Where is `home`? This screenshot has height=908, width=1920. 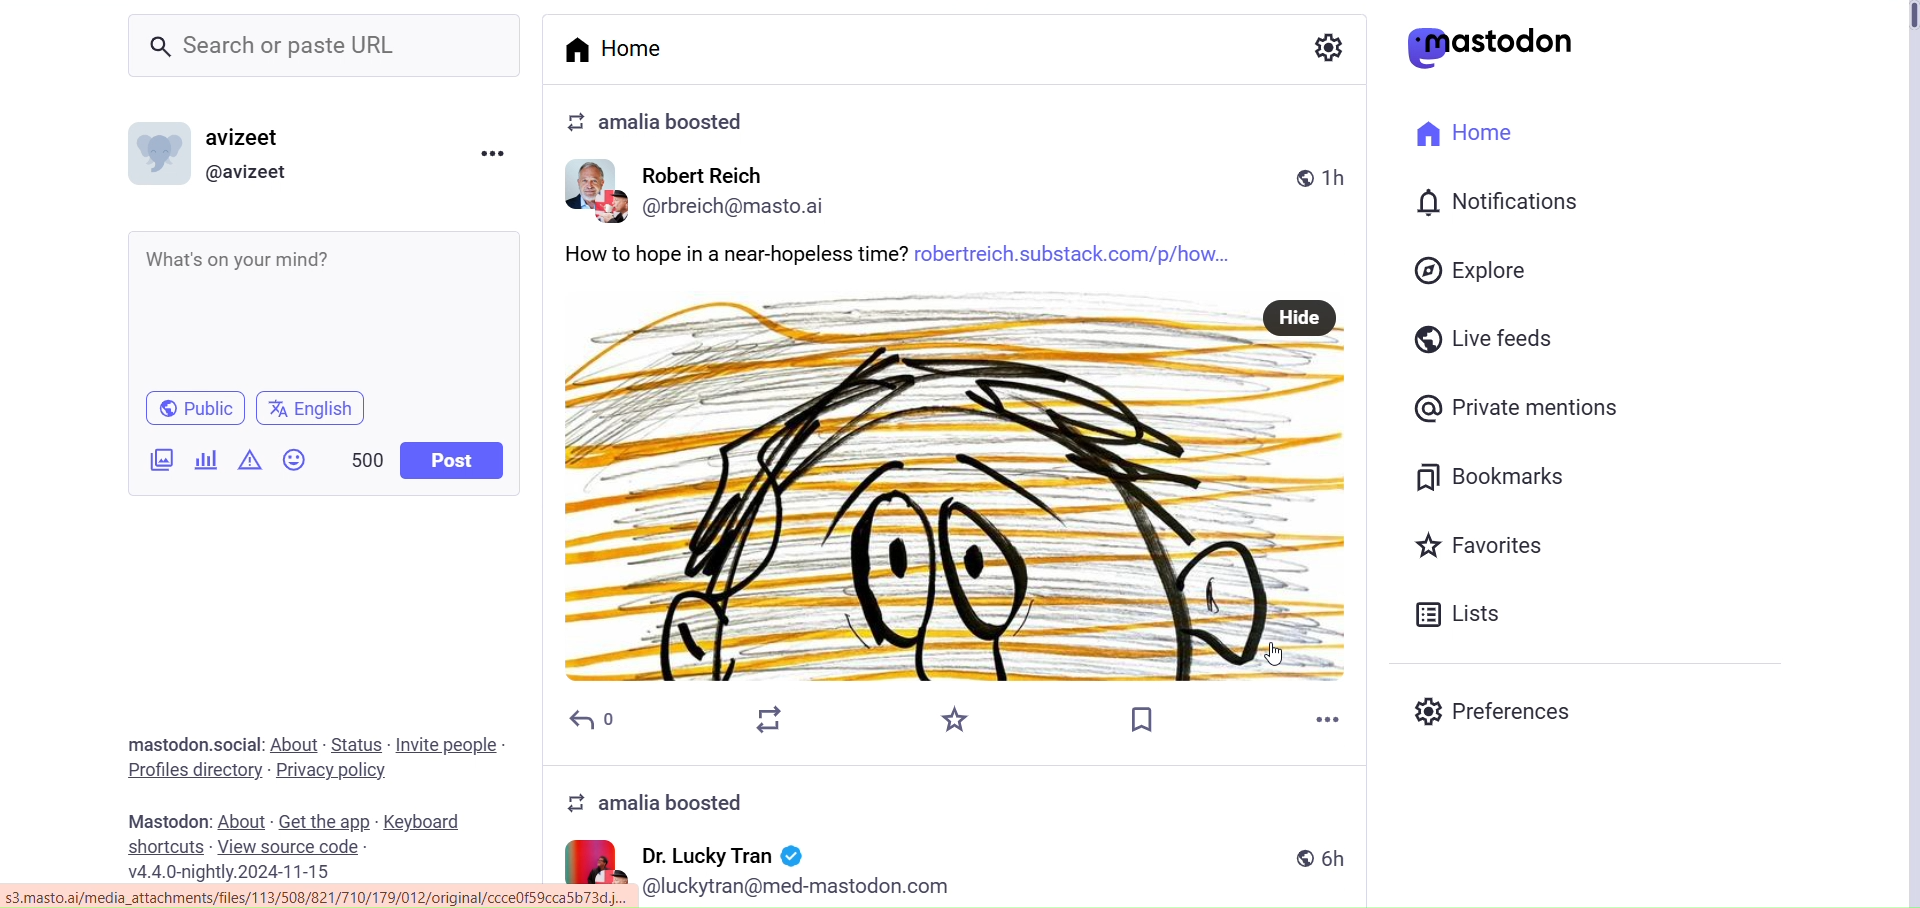 home is located at coordinates (629, 46).